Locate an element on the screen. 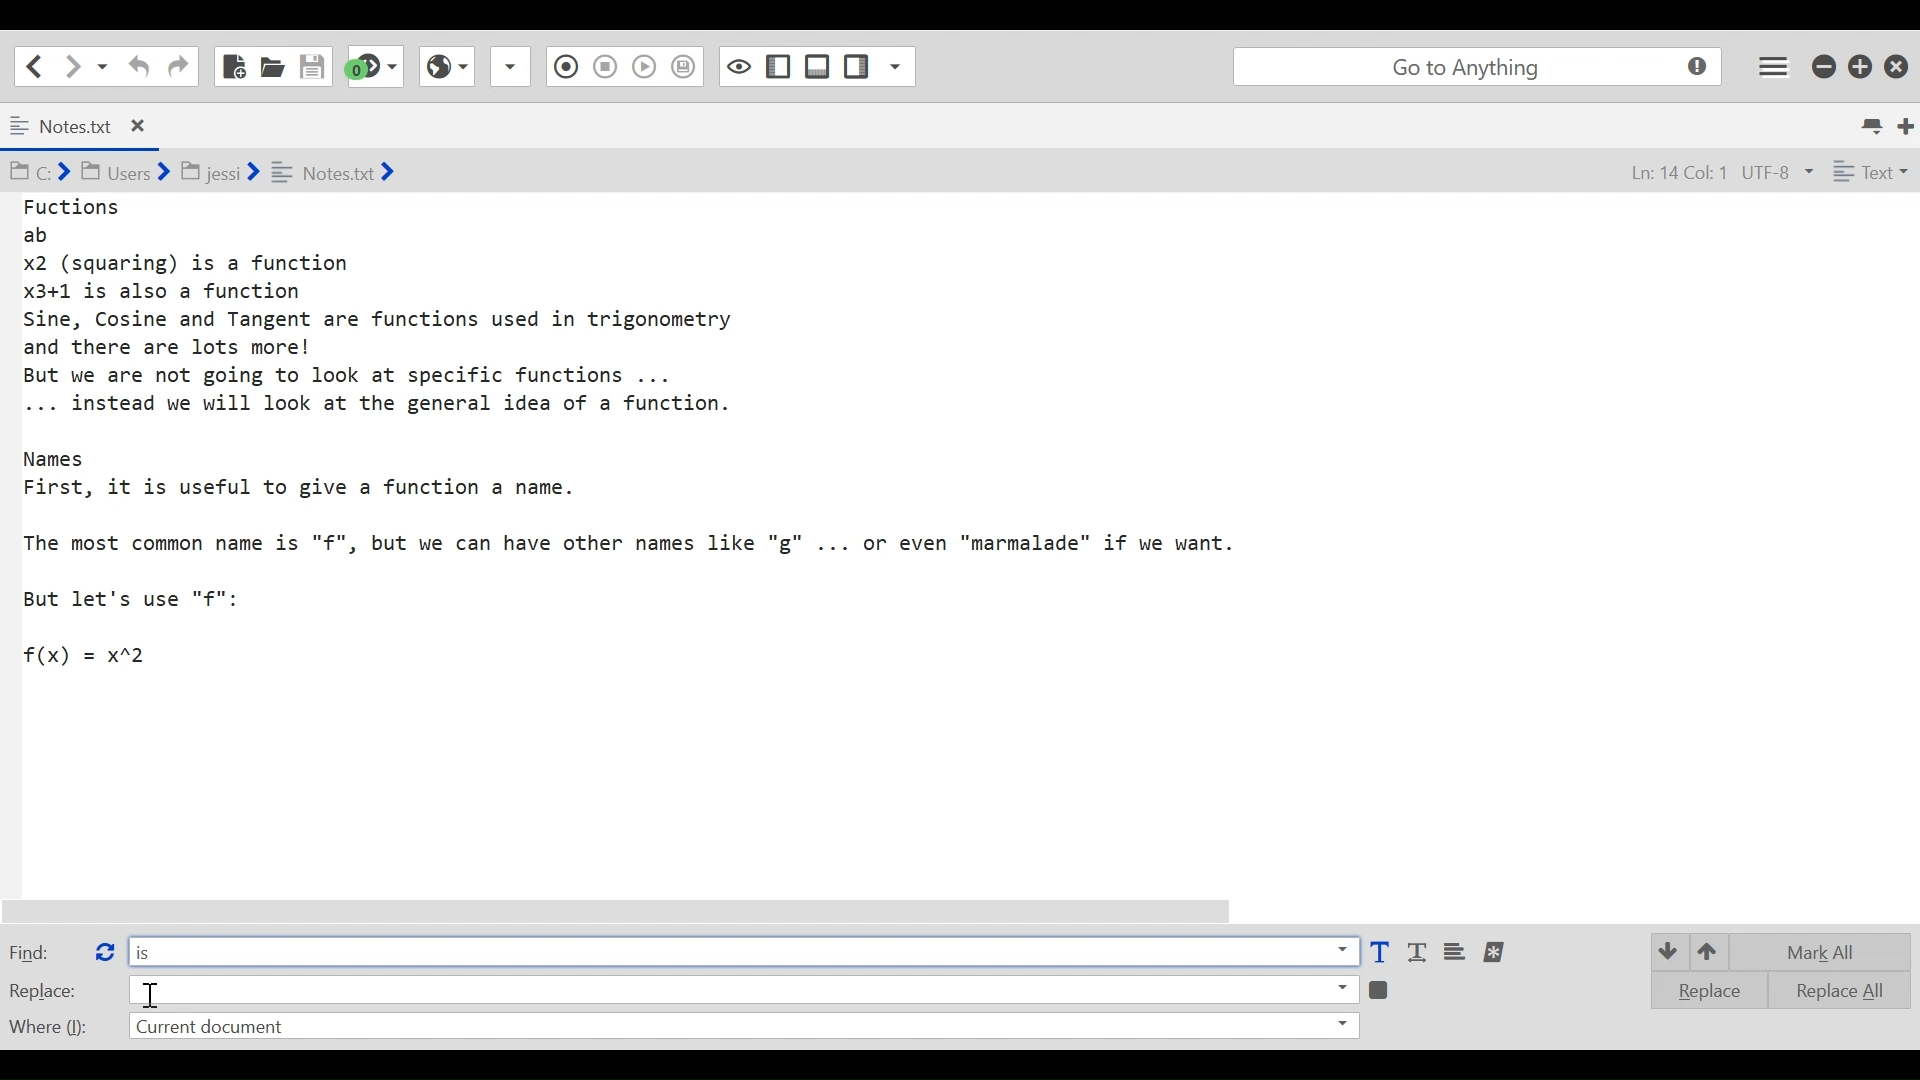 Image resolution: width=1920 pixels, height=1080 pixels. Replace All is located at coordinates (1826, 988).